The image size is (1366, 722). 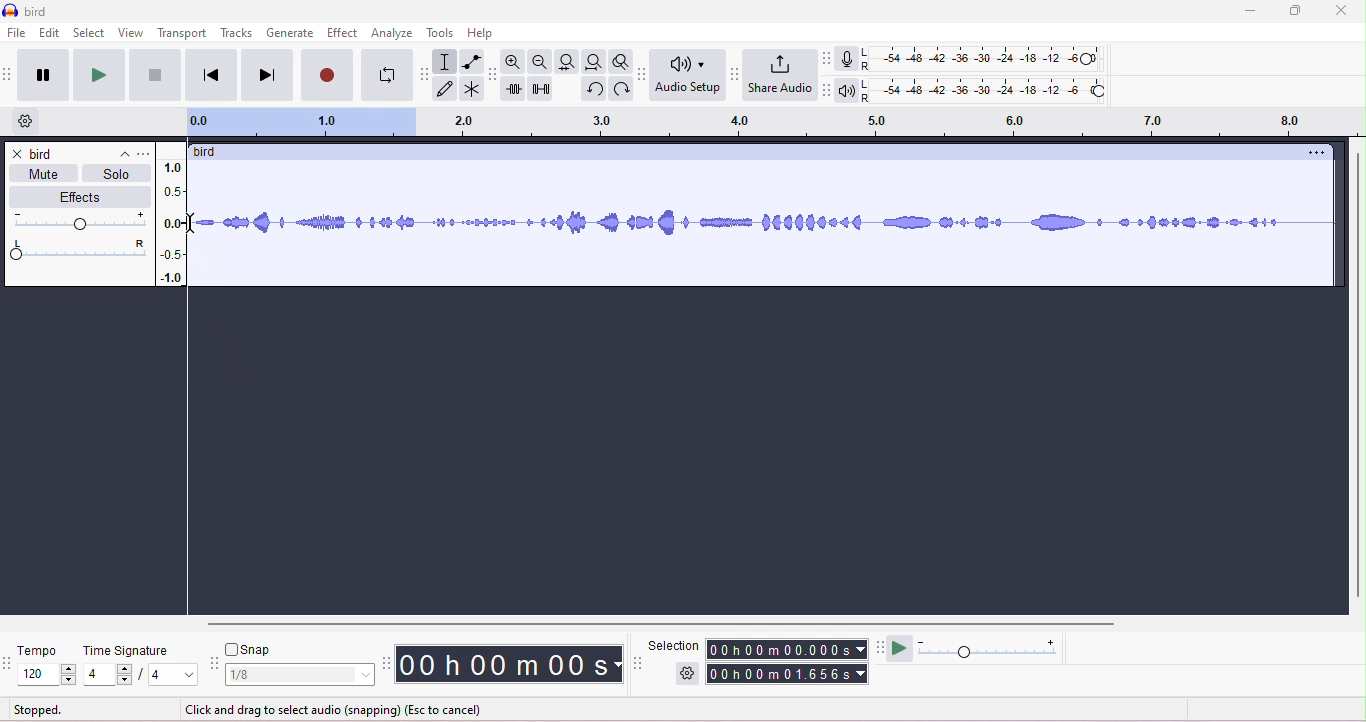 What do you see at coordinates (624, 90) in the screenshot?
I see `redo` at bounding box center [624, 90].